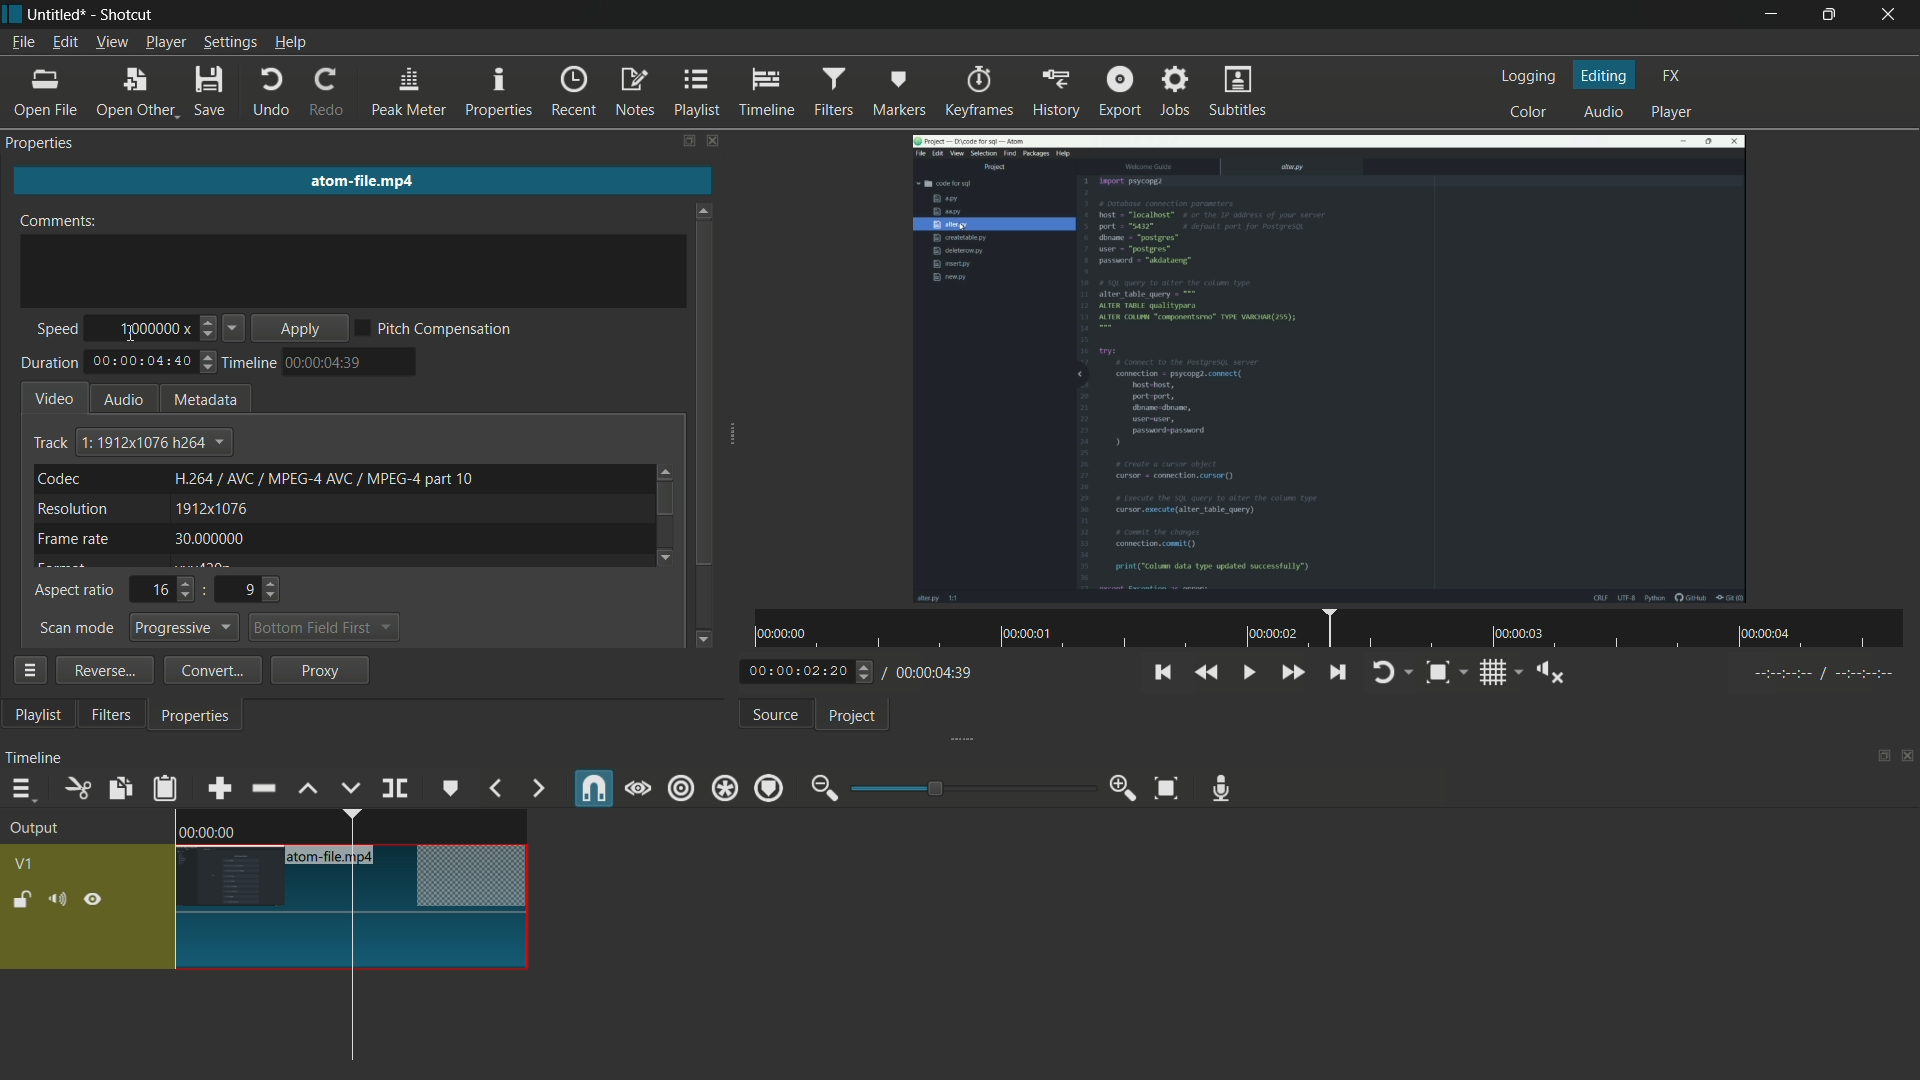 This screenshot has width=1920, height=1080. Describe the element at coordinates (123, 400) in the screenshot. I see `audio` at that location.